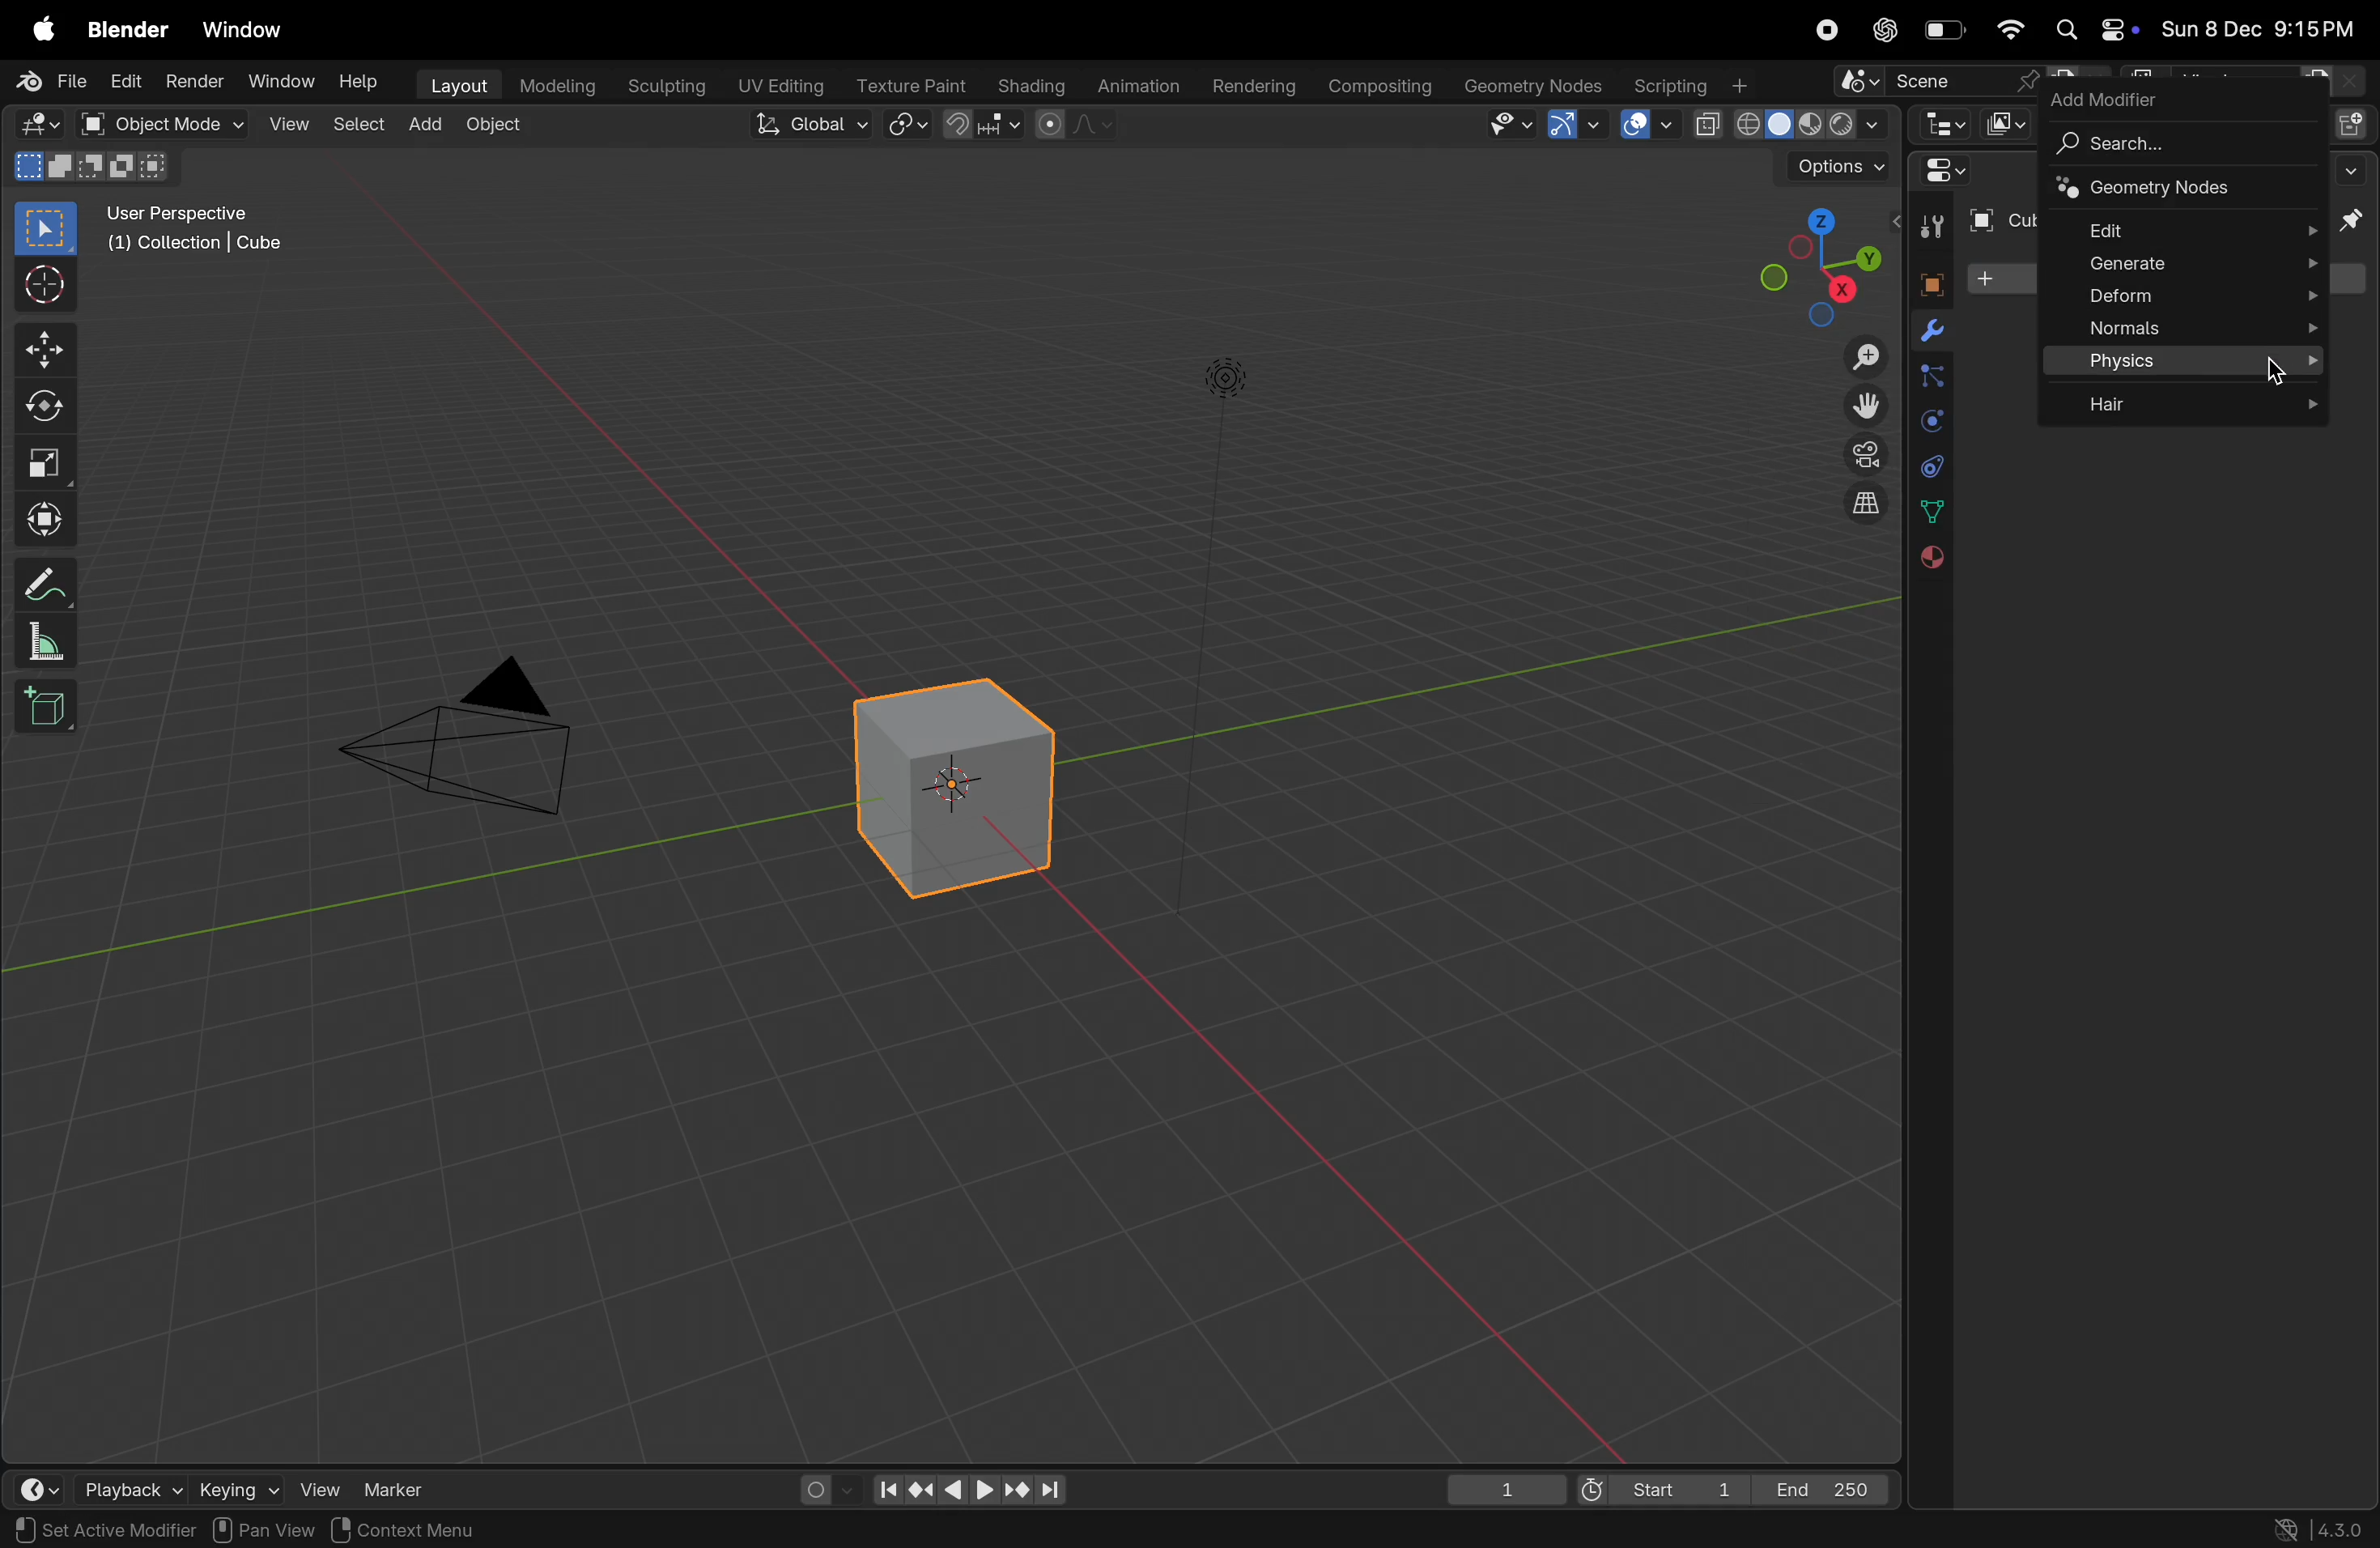  I want to click on end 250, so click(1826, 1486).